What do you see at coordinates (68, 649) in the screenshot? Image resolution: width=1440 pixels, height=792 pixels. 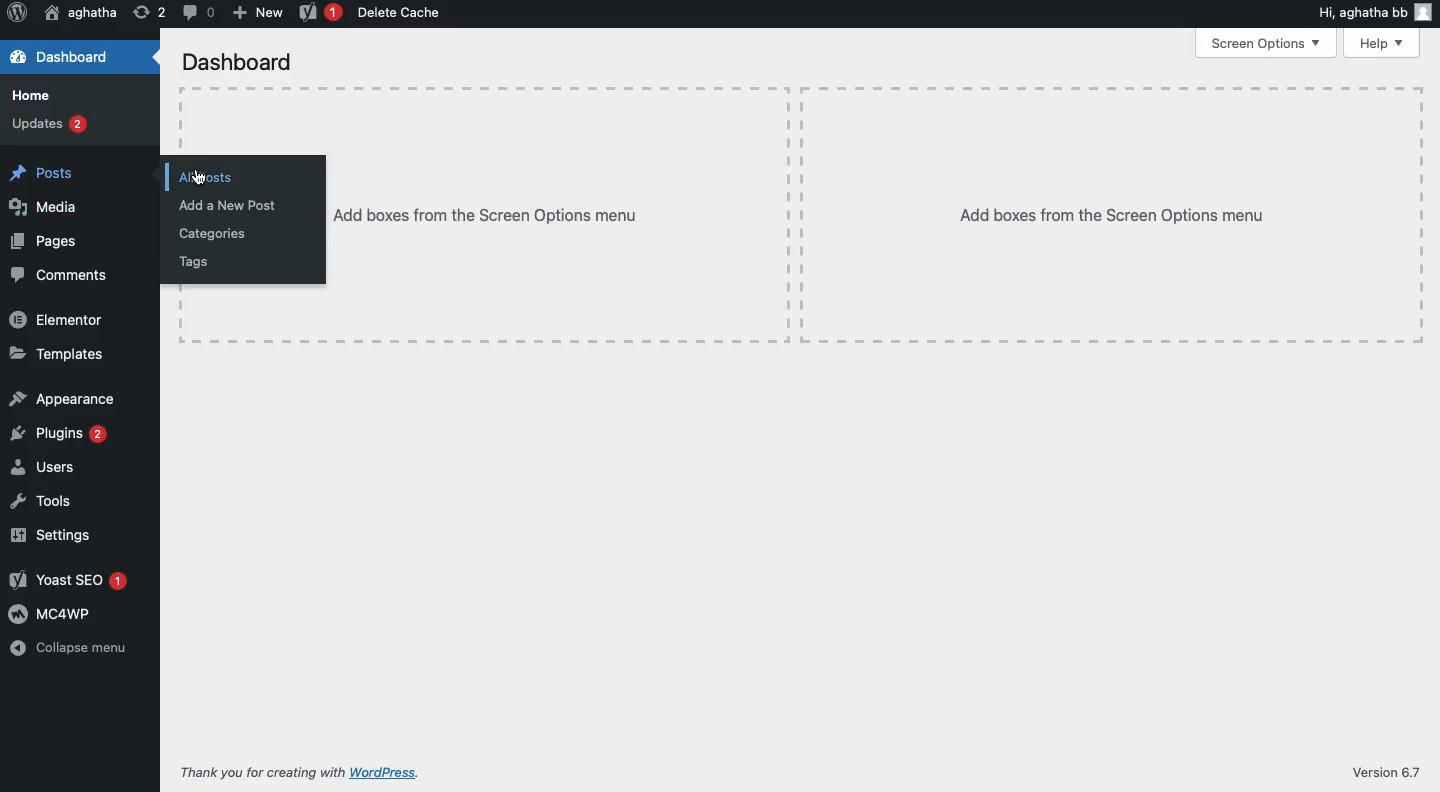 I see `Collapse menu` at bounding box center [68, 649].